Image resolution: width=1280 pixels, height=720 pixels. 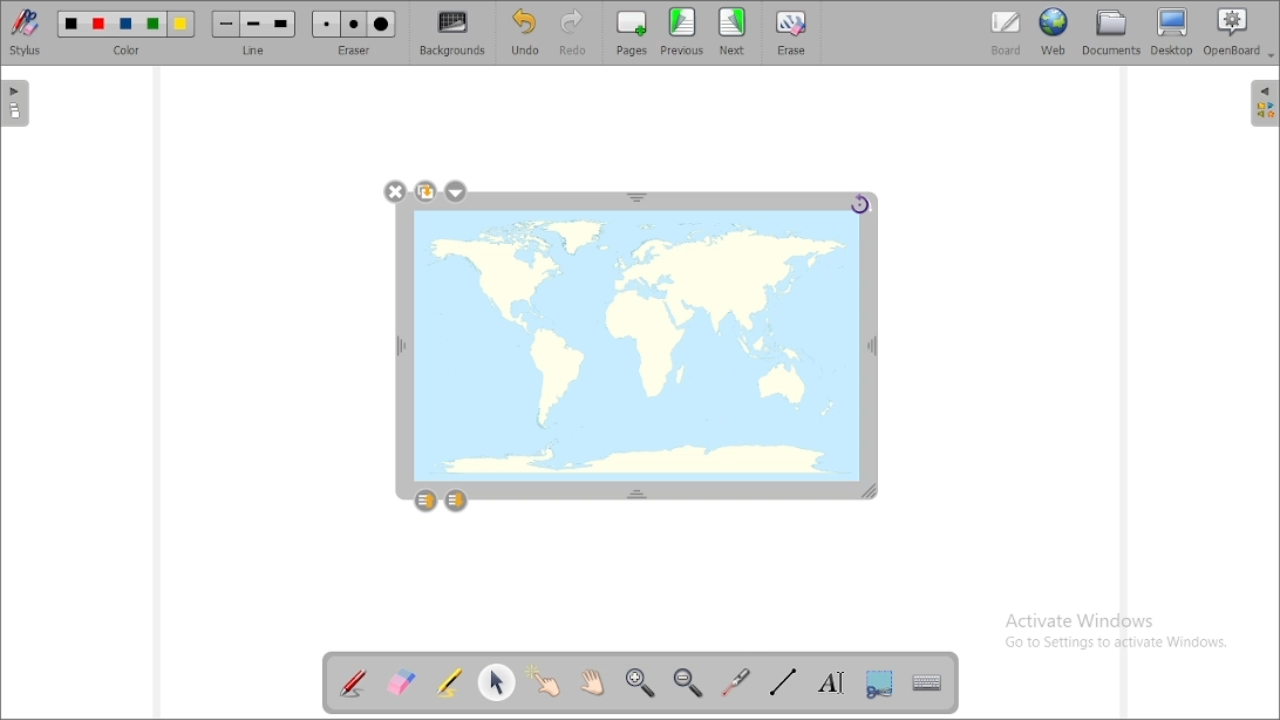 What do you see at coordinates (592, 681) in the screenshot?
I see `scroll page` at bounding box center [592, 681].